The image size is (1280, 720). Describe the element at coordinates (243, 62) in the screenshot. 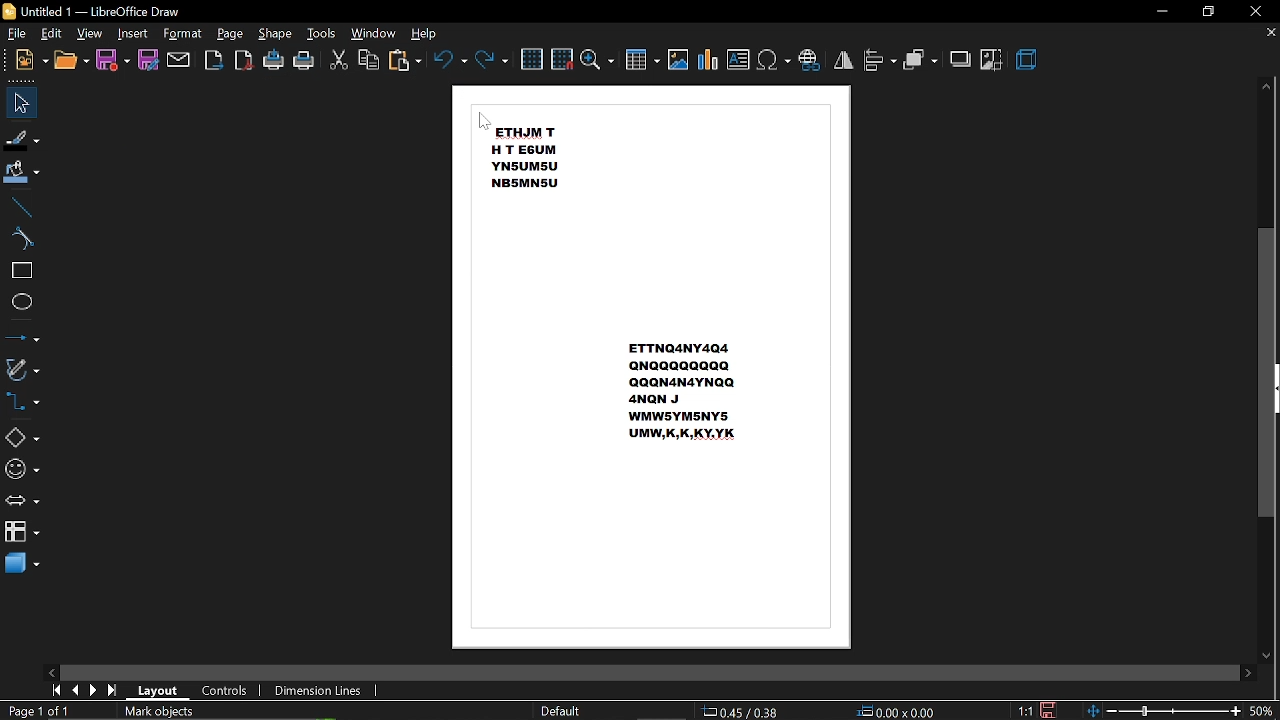

I see `export as pdf` at that location.